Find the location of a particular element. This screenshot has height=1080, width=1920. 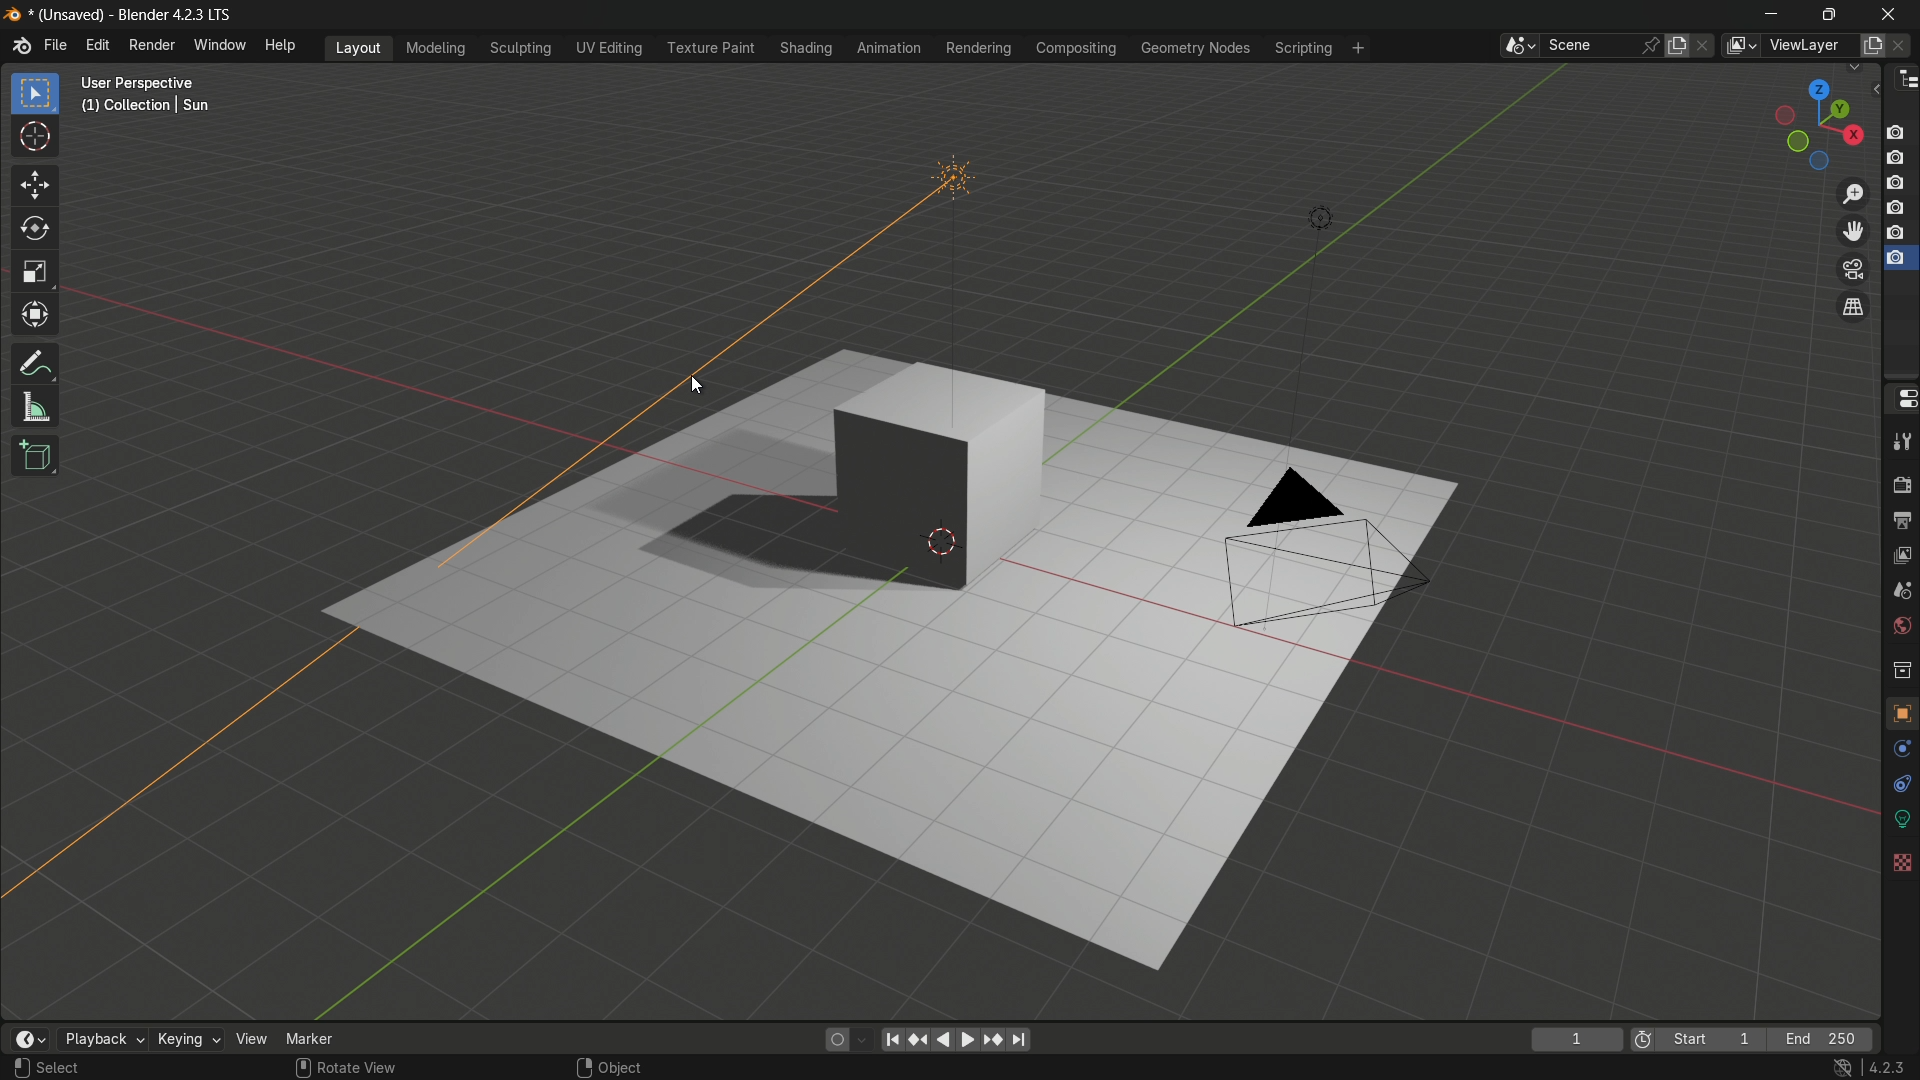

object is located at coordinates (622, 1068).